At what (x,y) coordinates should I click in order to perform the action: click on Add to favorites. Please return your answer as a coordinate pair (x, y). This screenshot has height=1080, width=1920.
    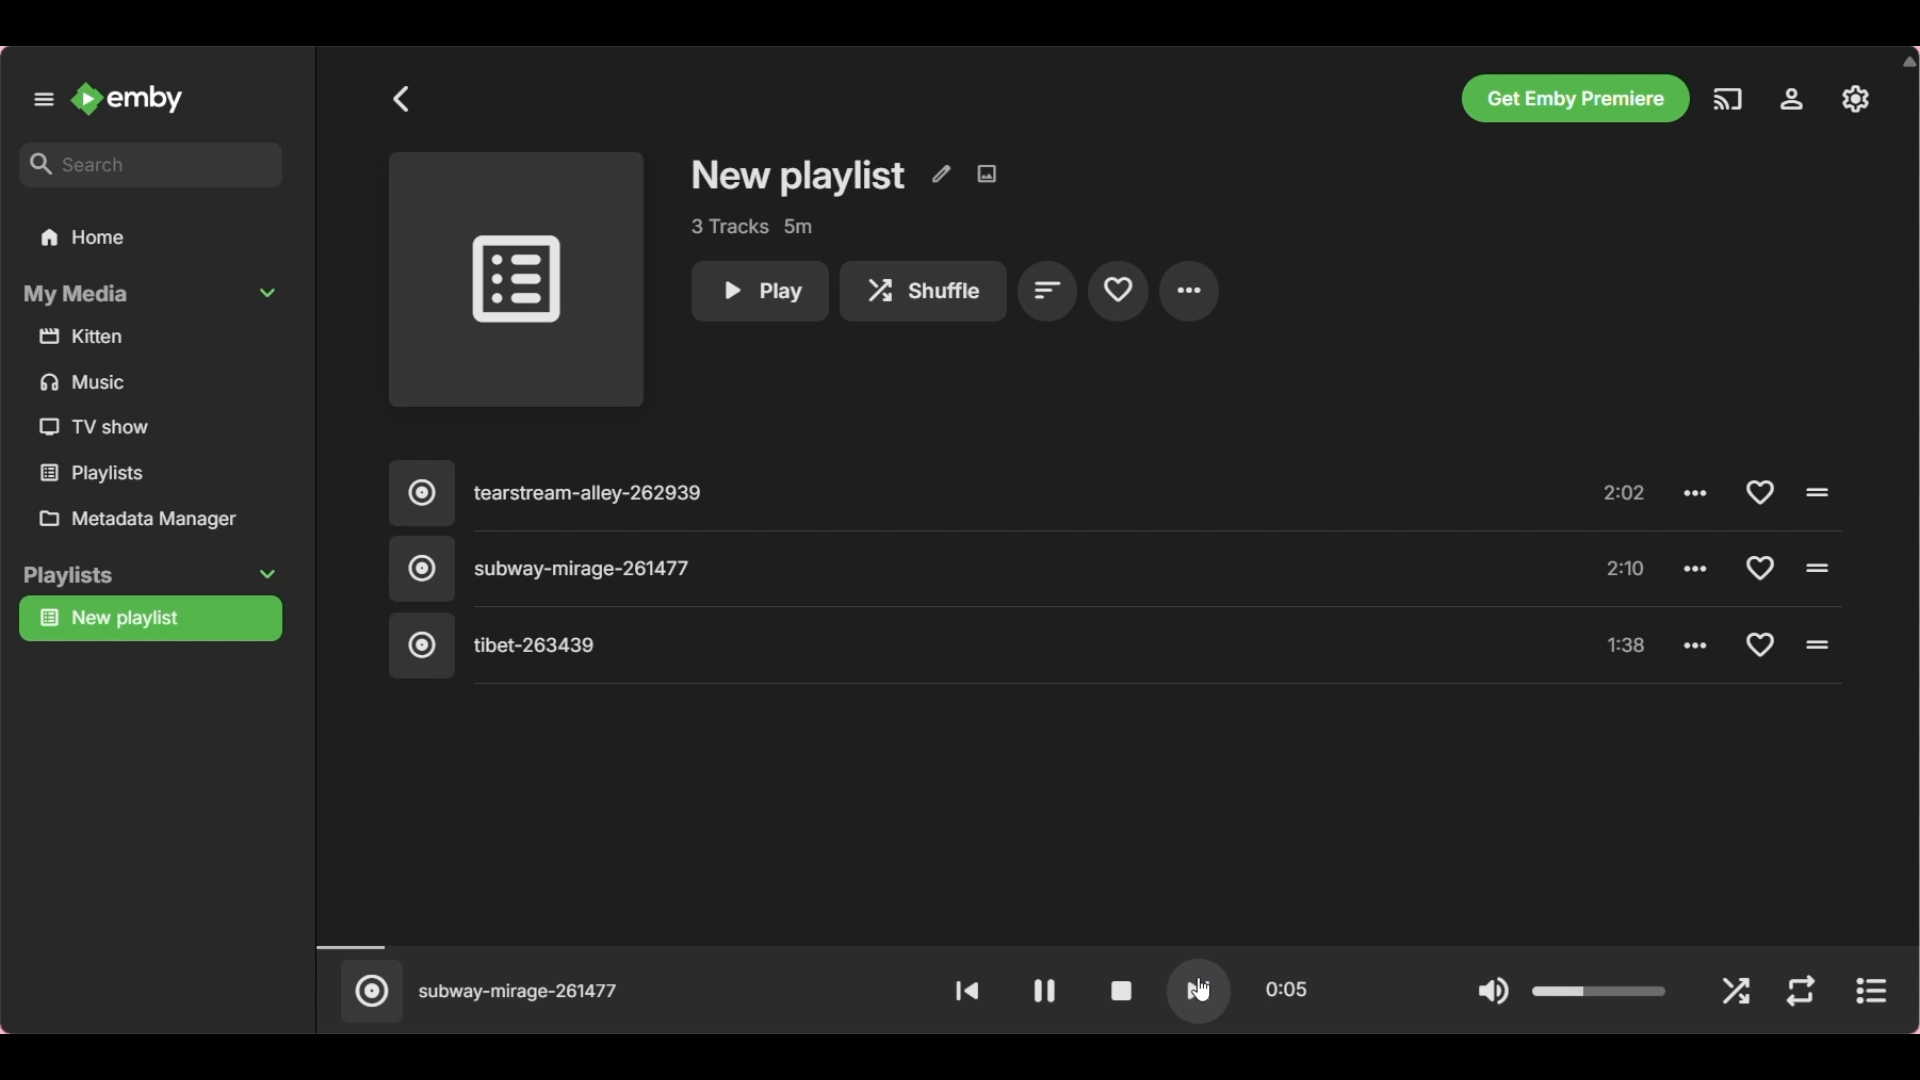
    Looking at the image, I should click on (1117, 291).